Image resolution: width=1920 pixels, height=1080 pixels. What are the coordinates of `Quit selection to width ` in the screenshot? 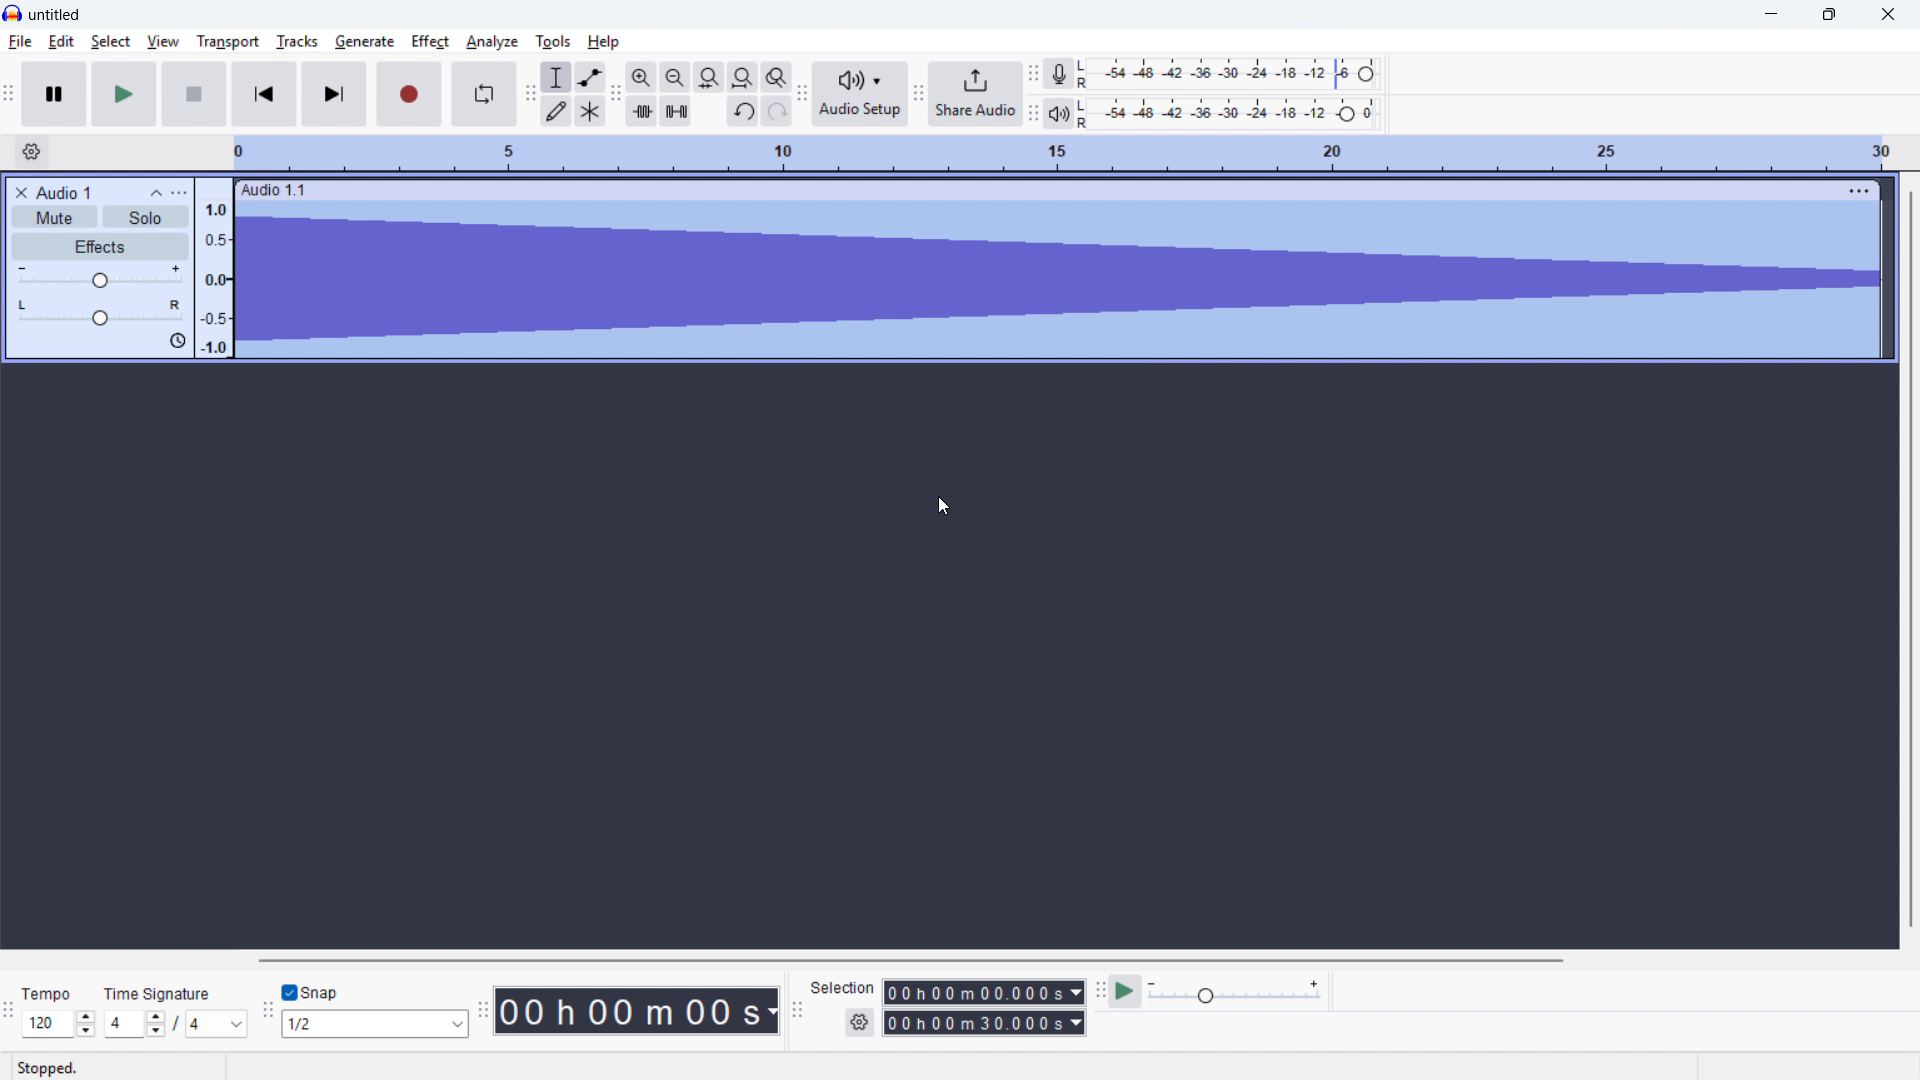 It's located at (710, 78).